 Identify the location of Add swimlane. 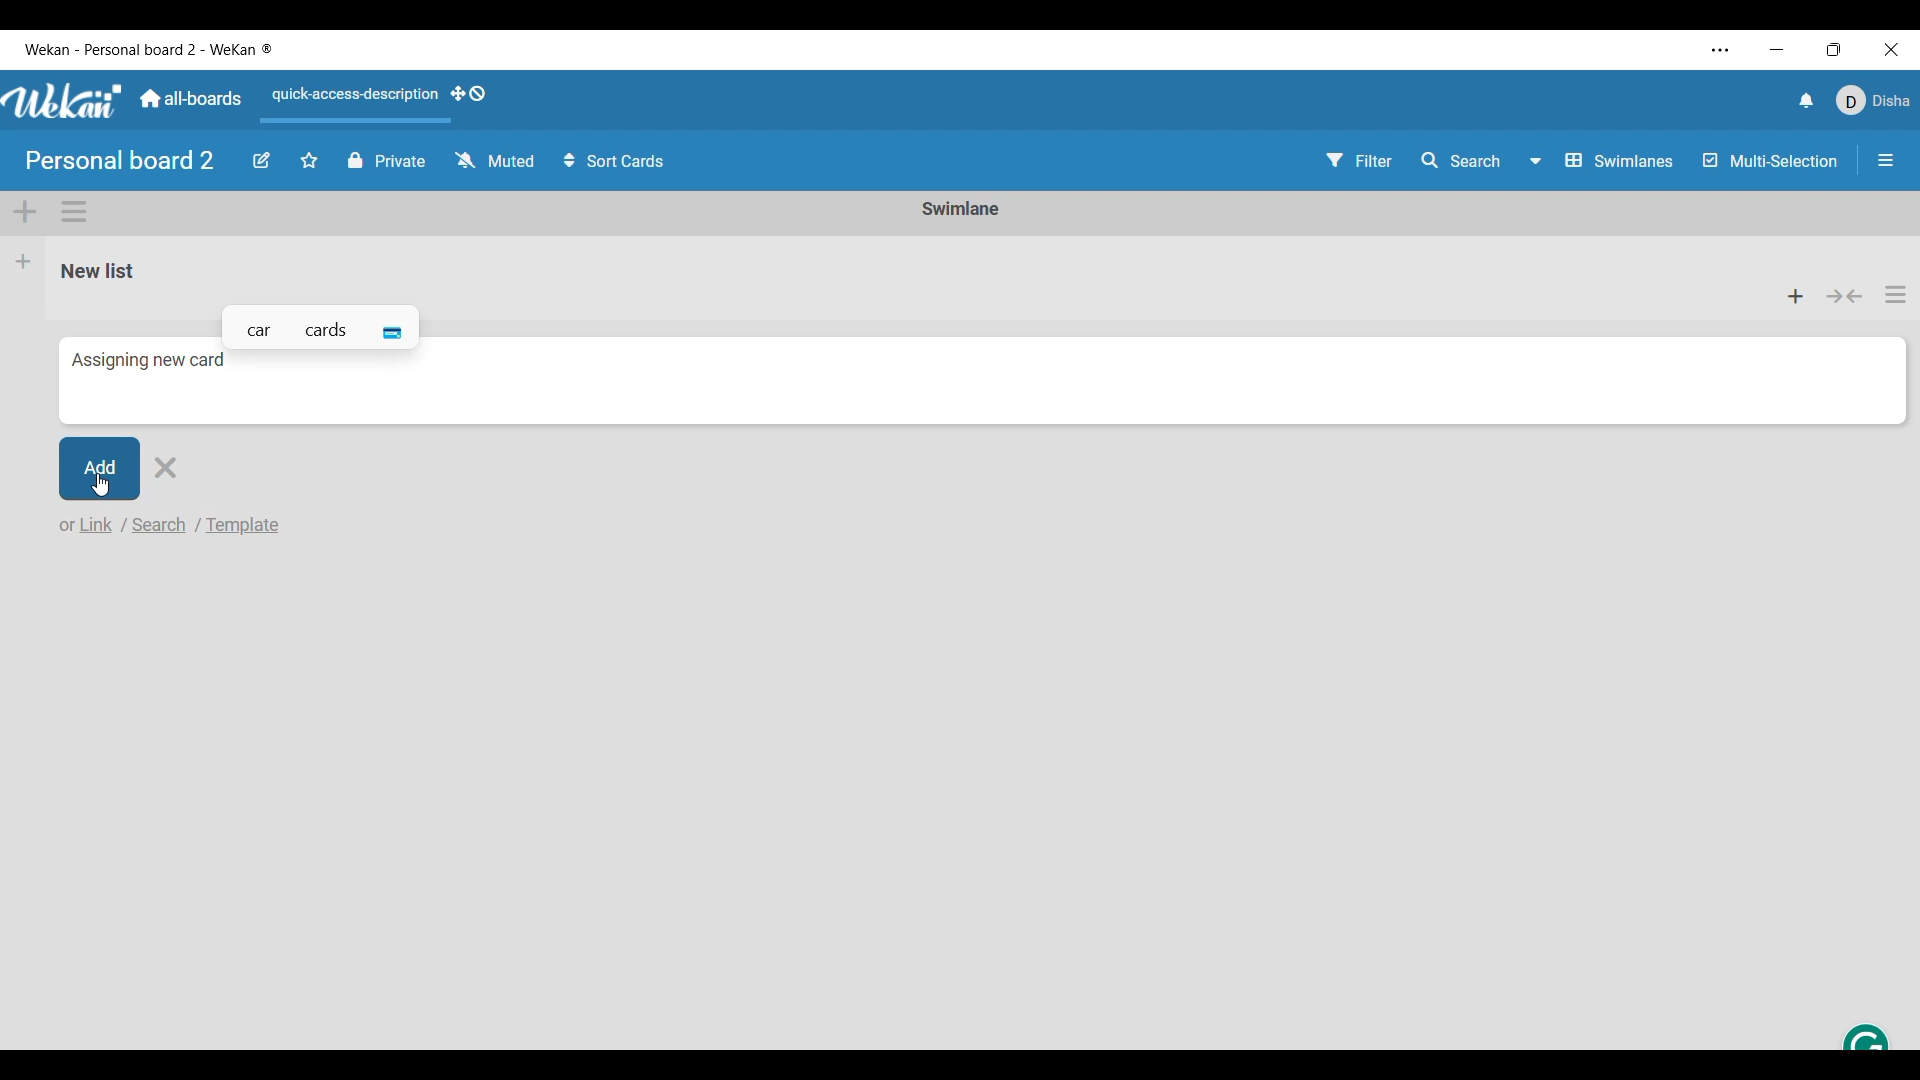
(26, 213).